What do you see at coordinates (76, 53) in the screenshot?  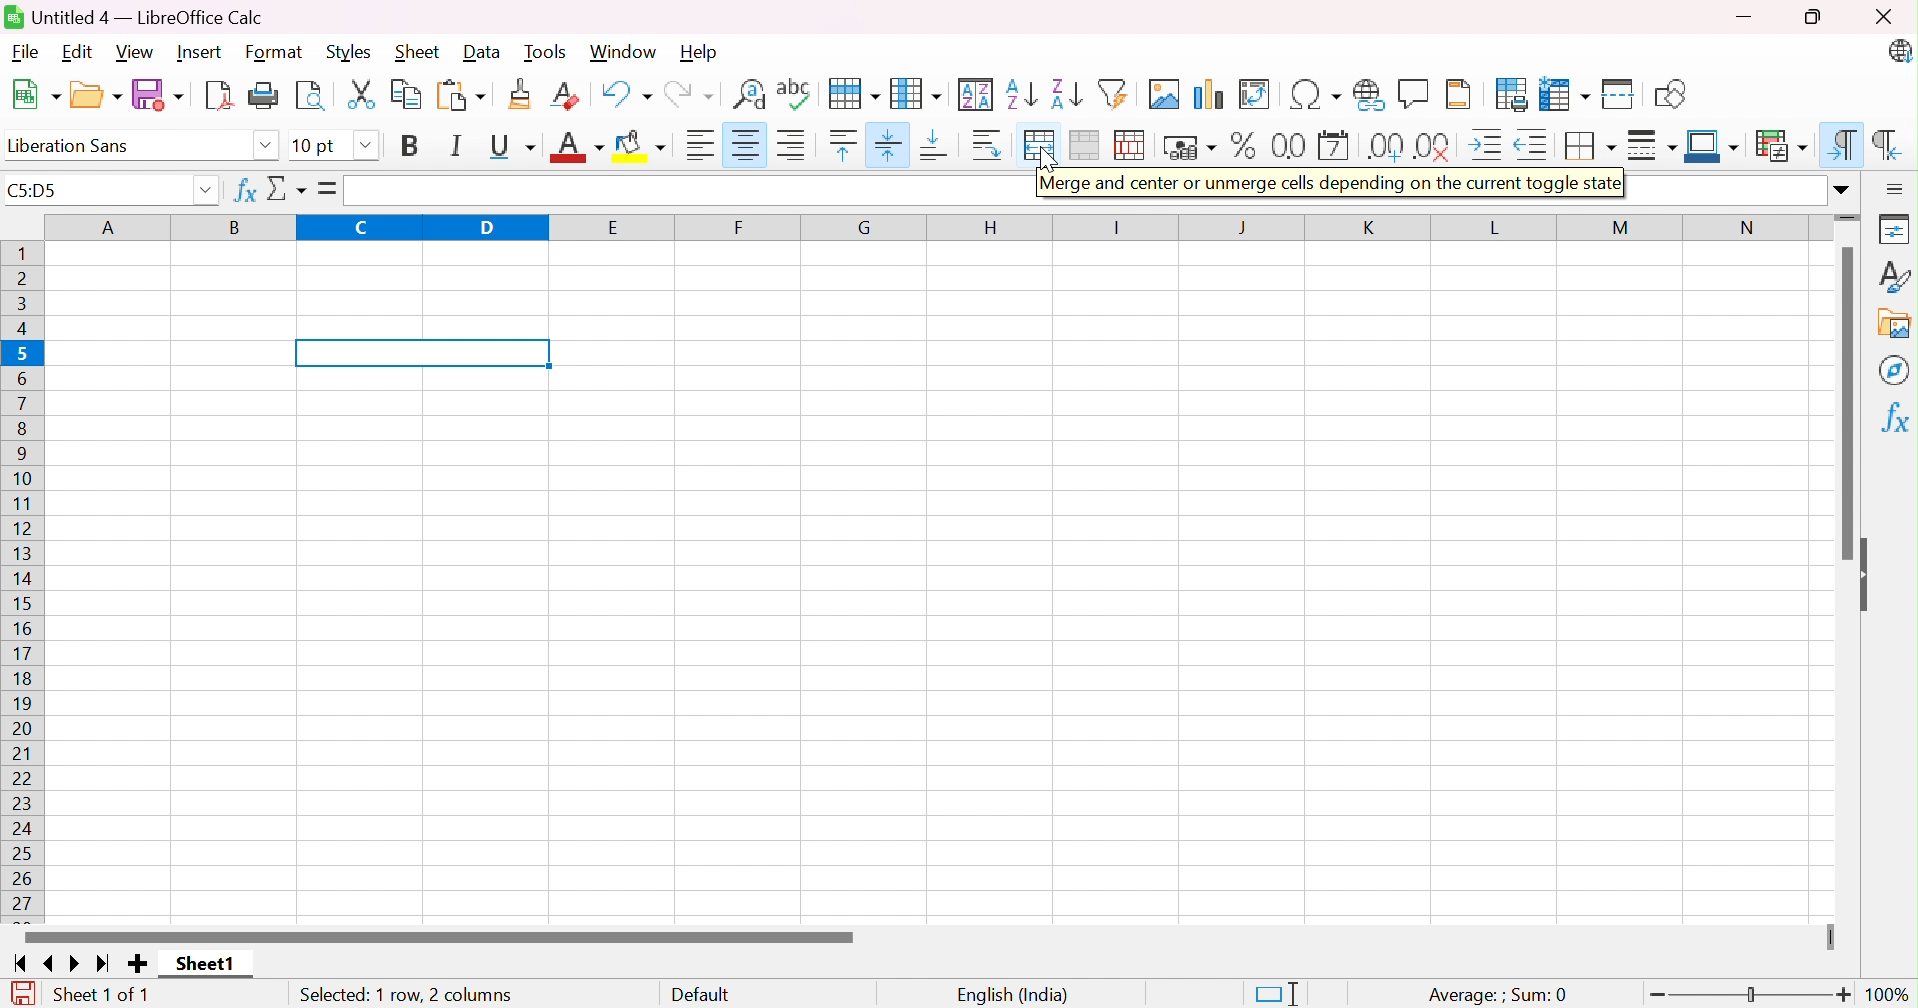 I see `Edit` at bounding box center [76, 53].